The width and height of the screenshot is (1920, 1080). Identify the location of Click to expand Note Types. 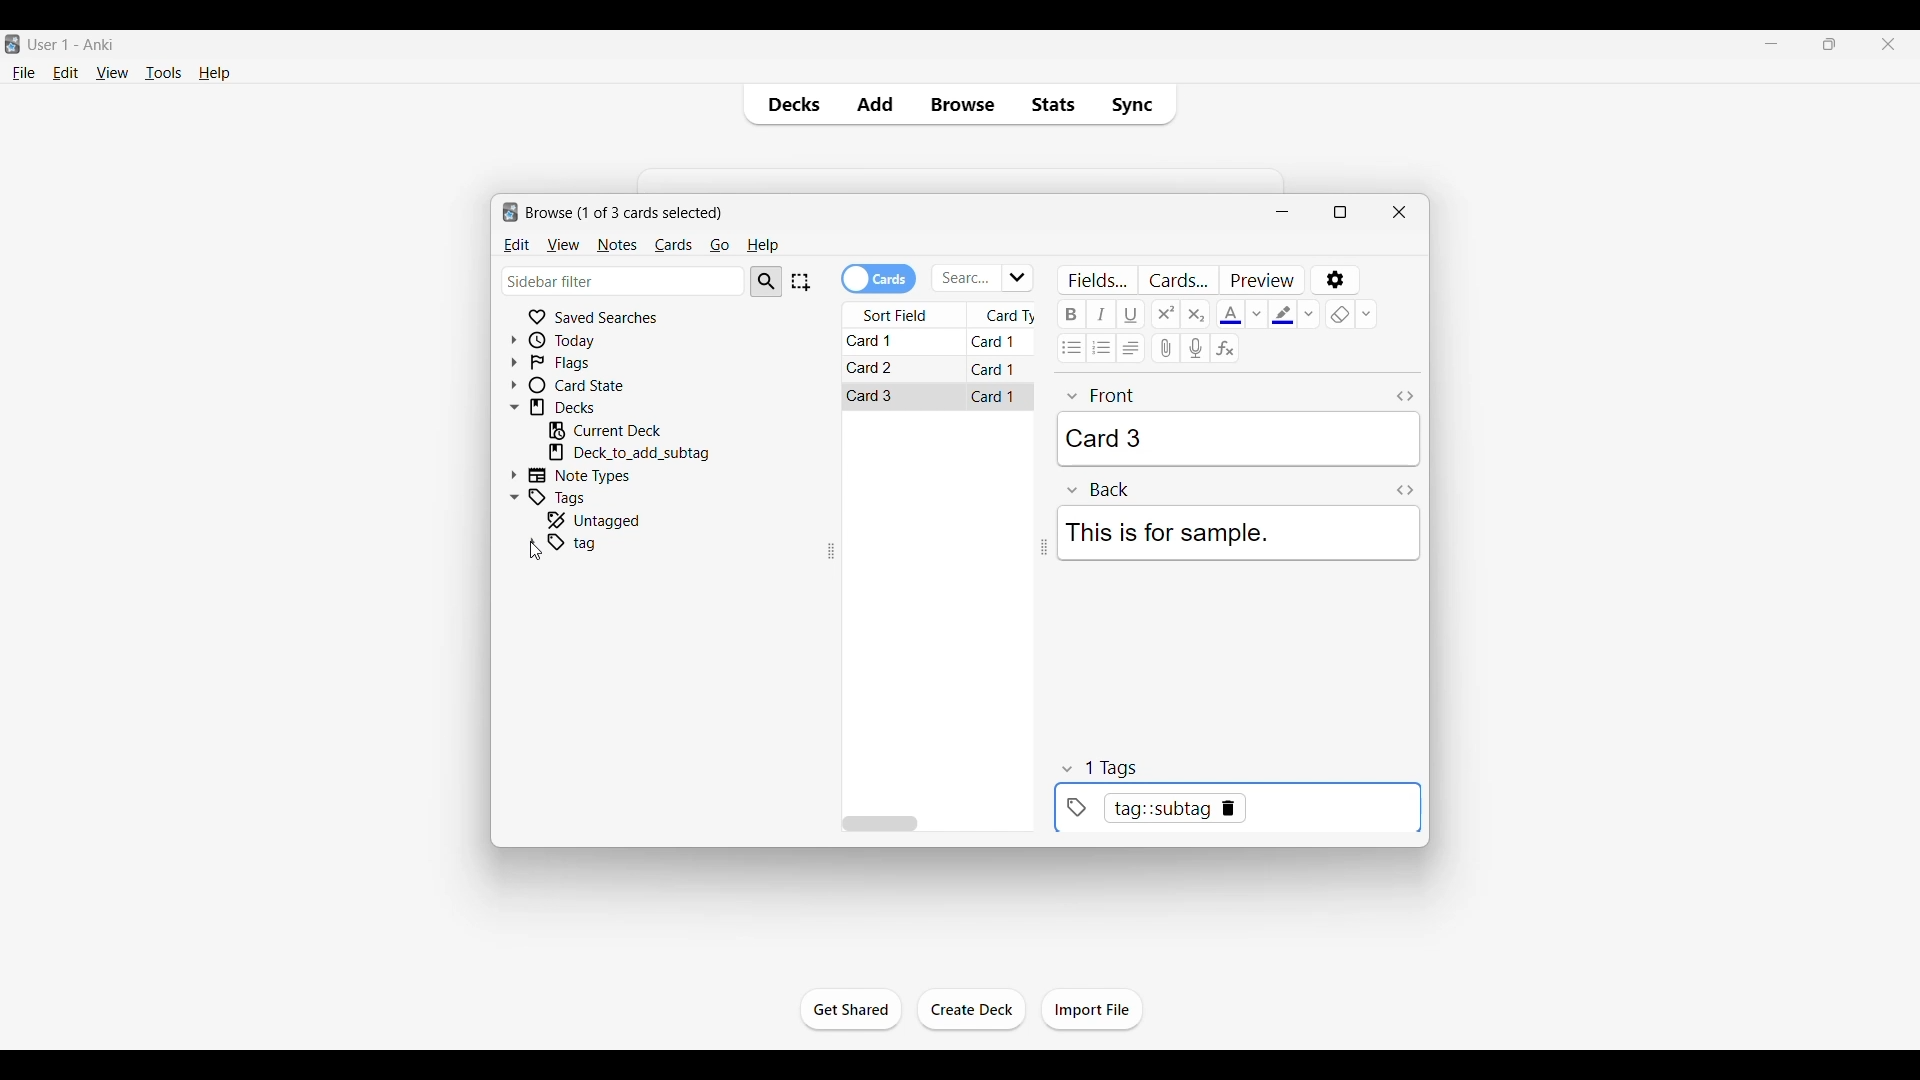
(514, 475).